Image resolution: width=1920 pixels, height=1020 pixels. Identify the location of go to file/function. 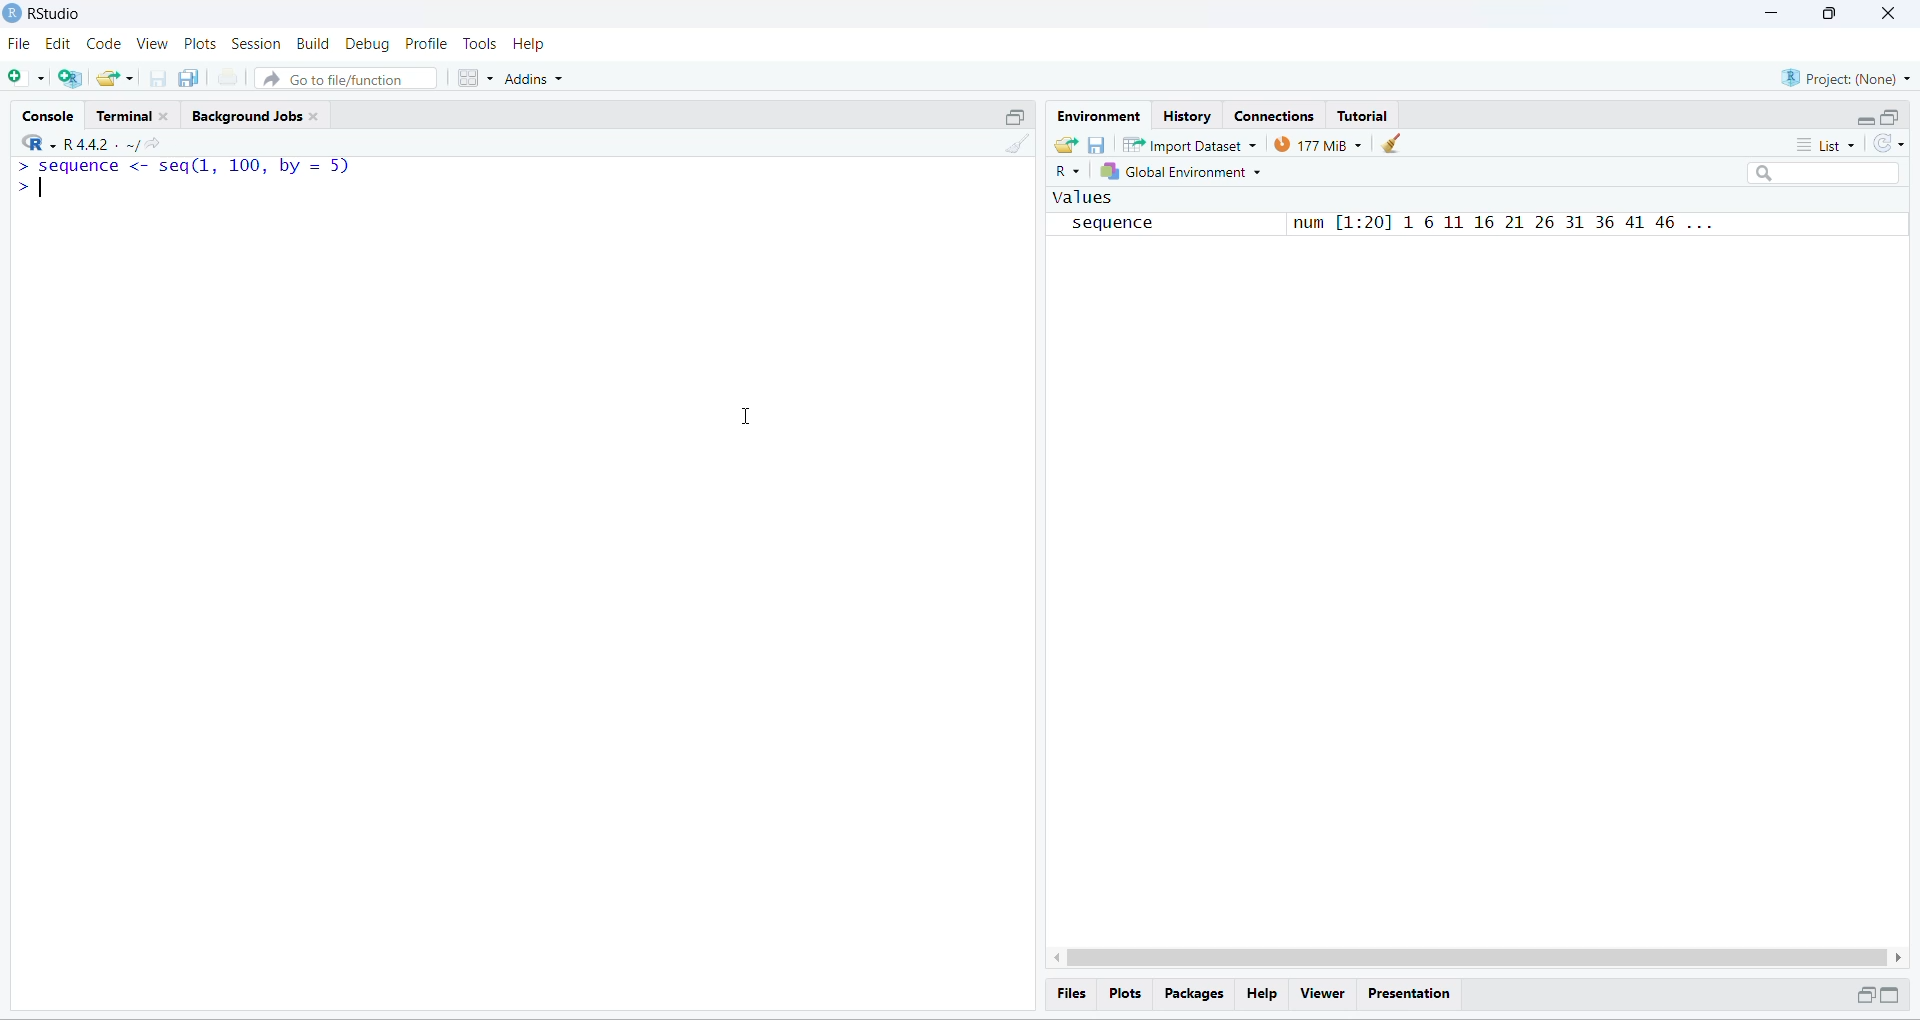
(345, 78).